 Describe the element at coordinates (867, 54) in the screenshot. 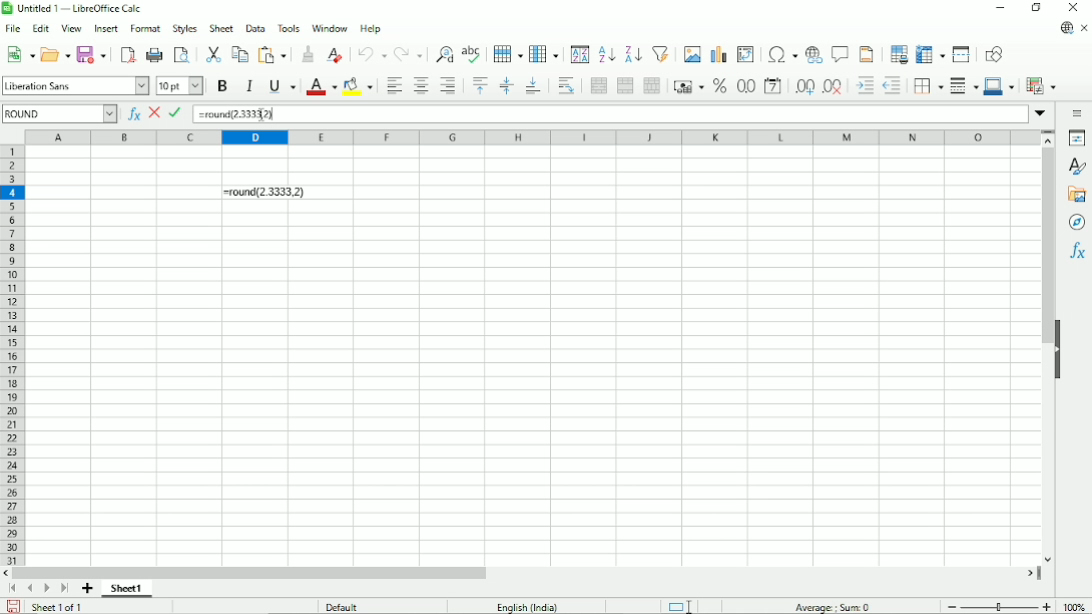

I see `Headers and footers` at that location.